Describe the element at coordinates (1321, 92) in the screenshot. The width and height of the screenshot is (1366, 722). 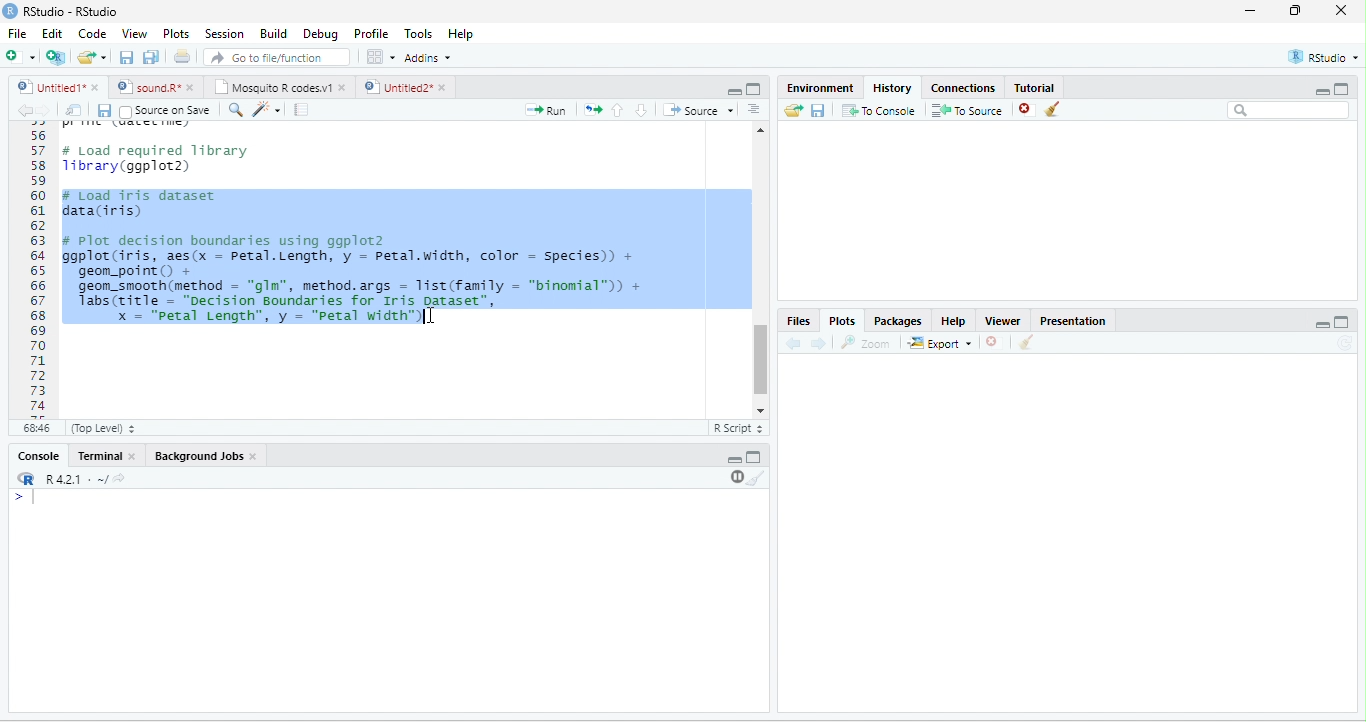
I see `minimize` at that location.